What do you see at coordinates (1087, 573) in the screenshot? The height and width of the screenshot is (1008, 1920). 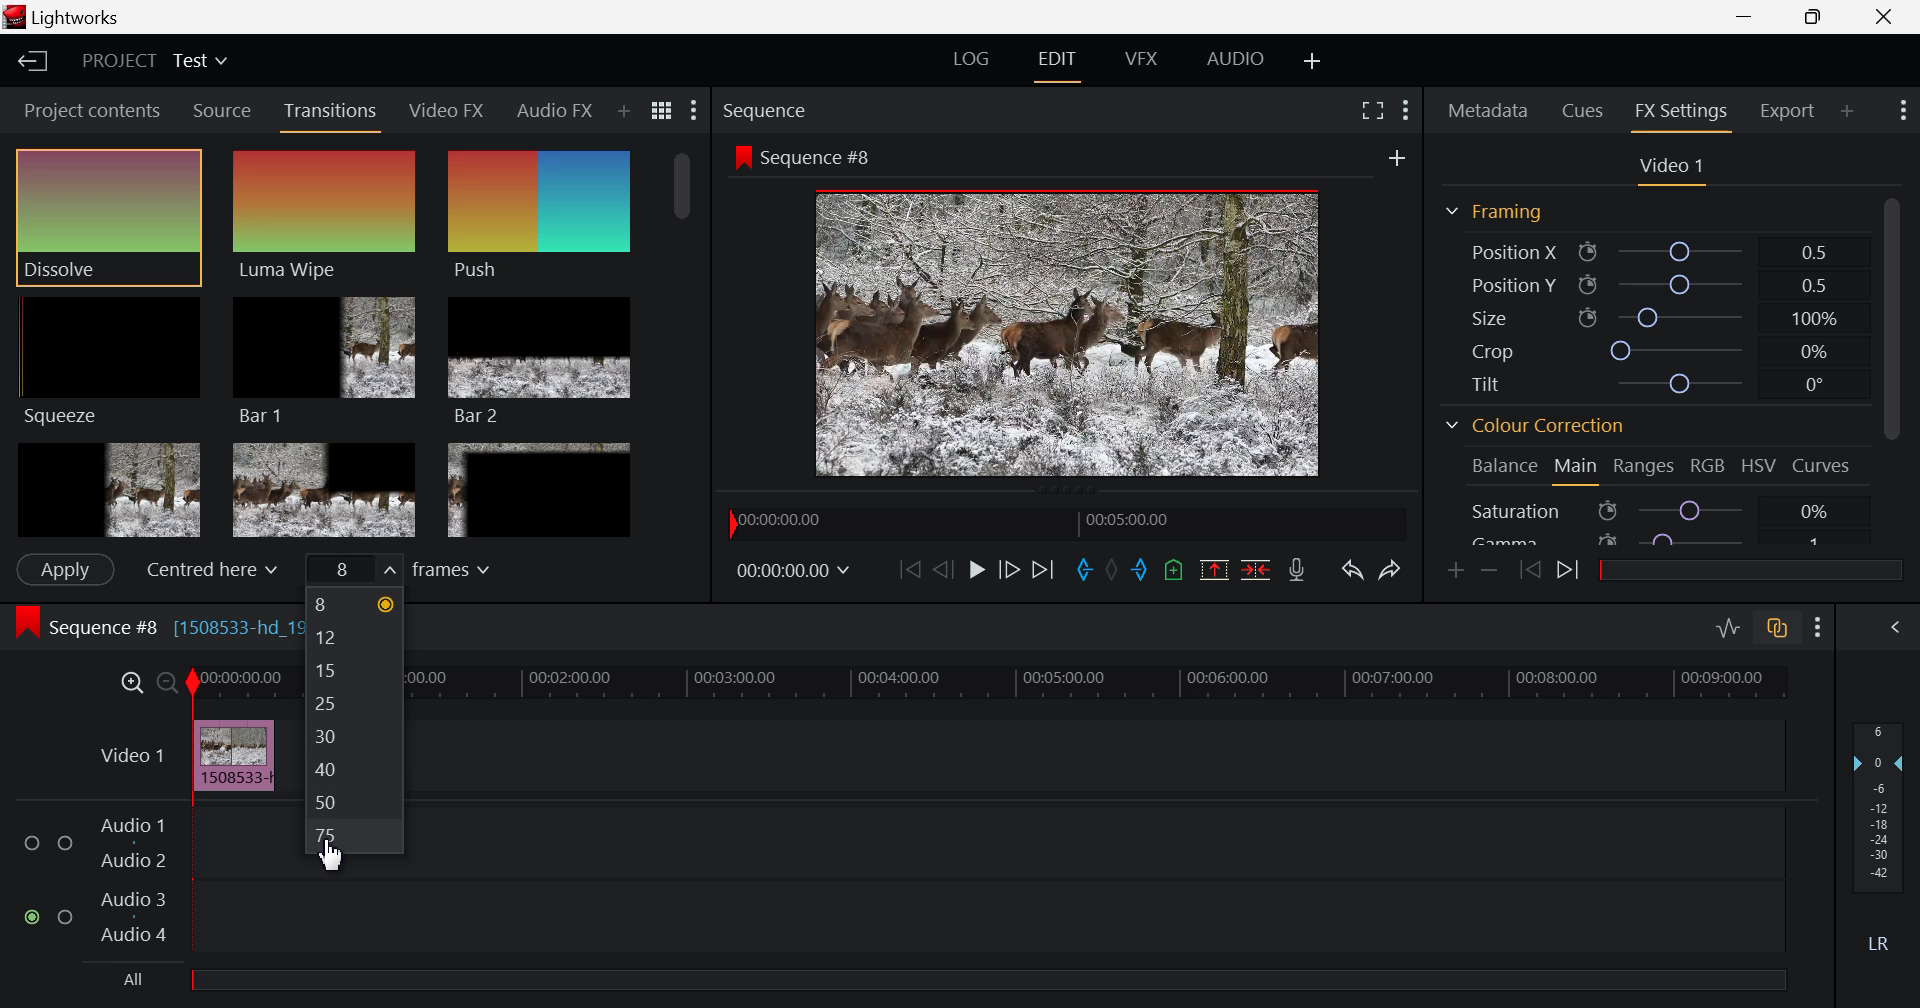 I see `Mark In` at bounding box center [1087, 573].